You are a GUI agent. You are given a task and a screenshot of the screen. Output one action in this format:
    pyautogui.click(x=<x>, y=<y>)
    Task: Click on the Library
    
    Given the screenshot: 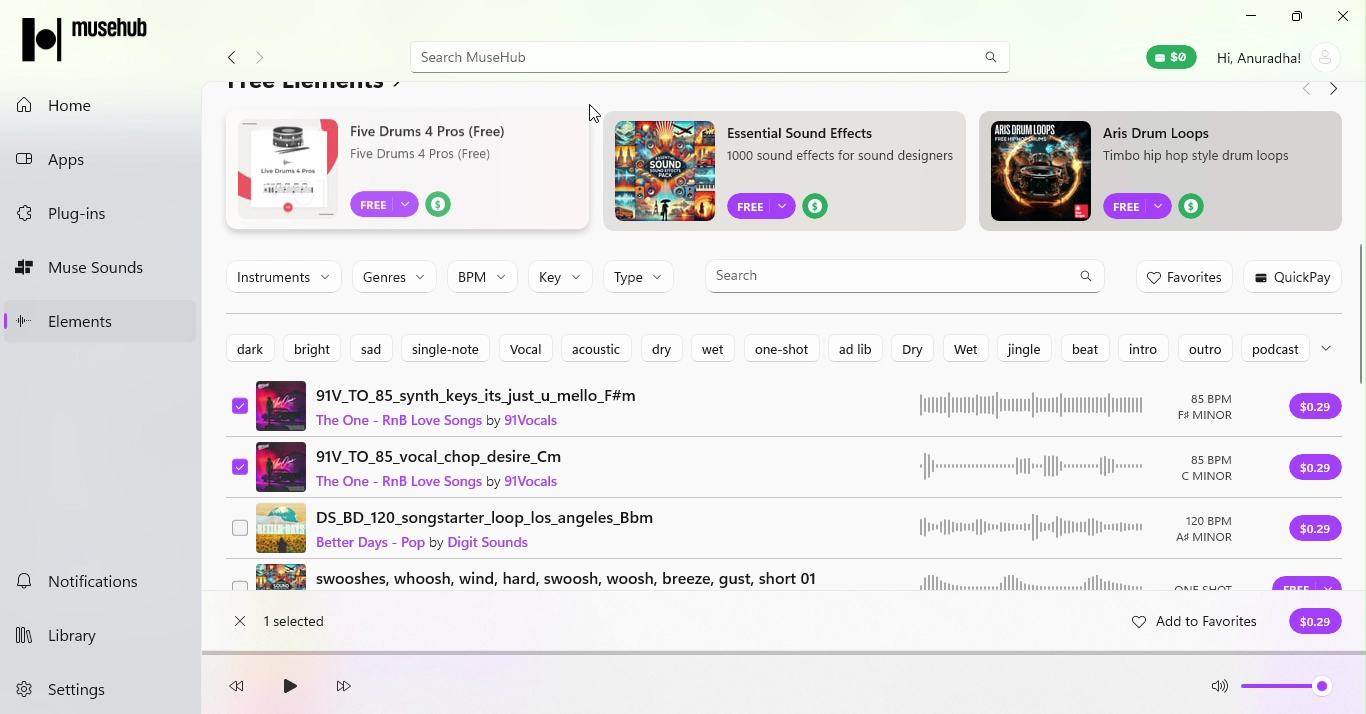 What is the action you would take?
    pyautogui.click(x=84, y=632)
    